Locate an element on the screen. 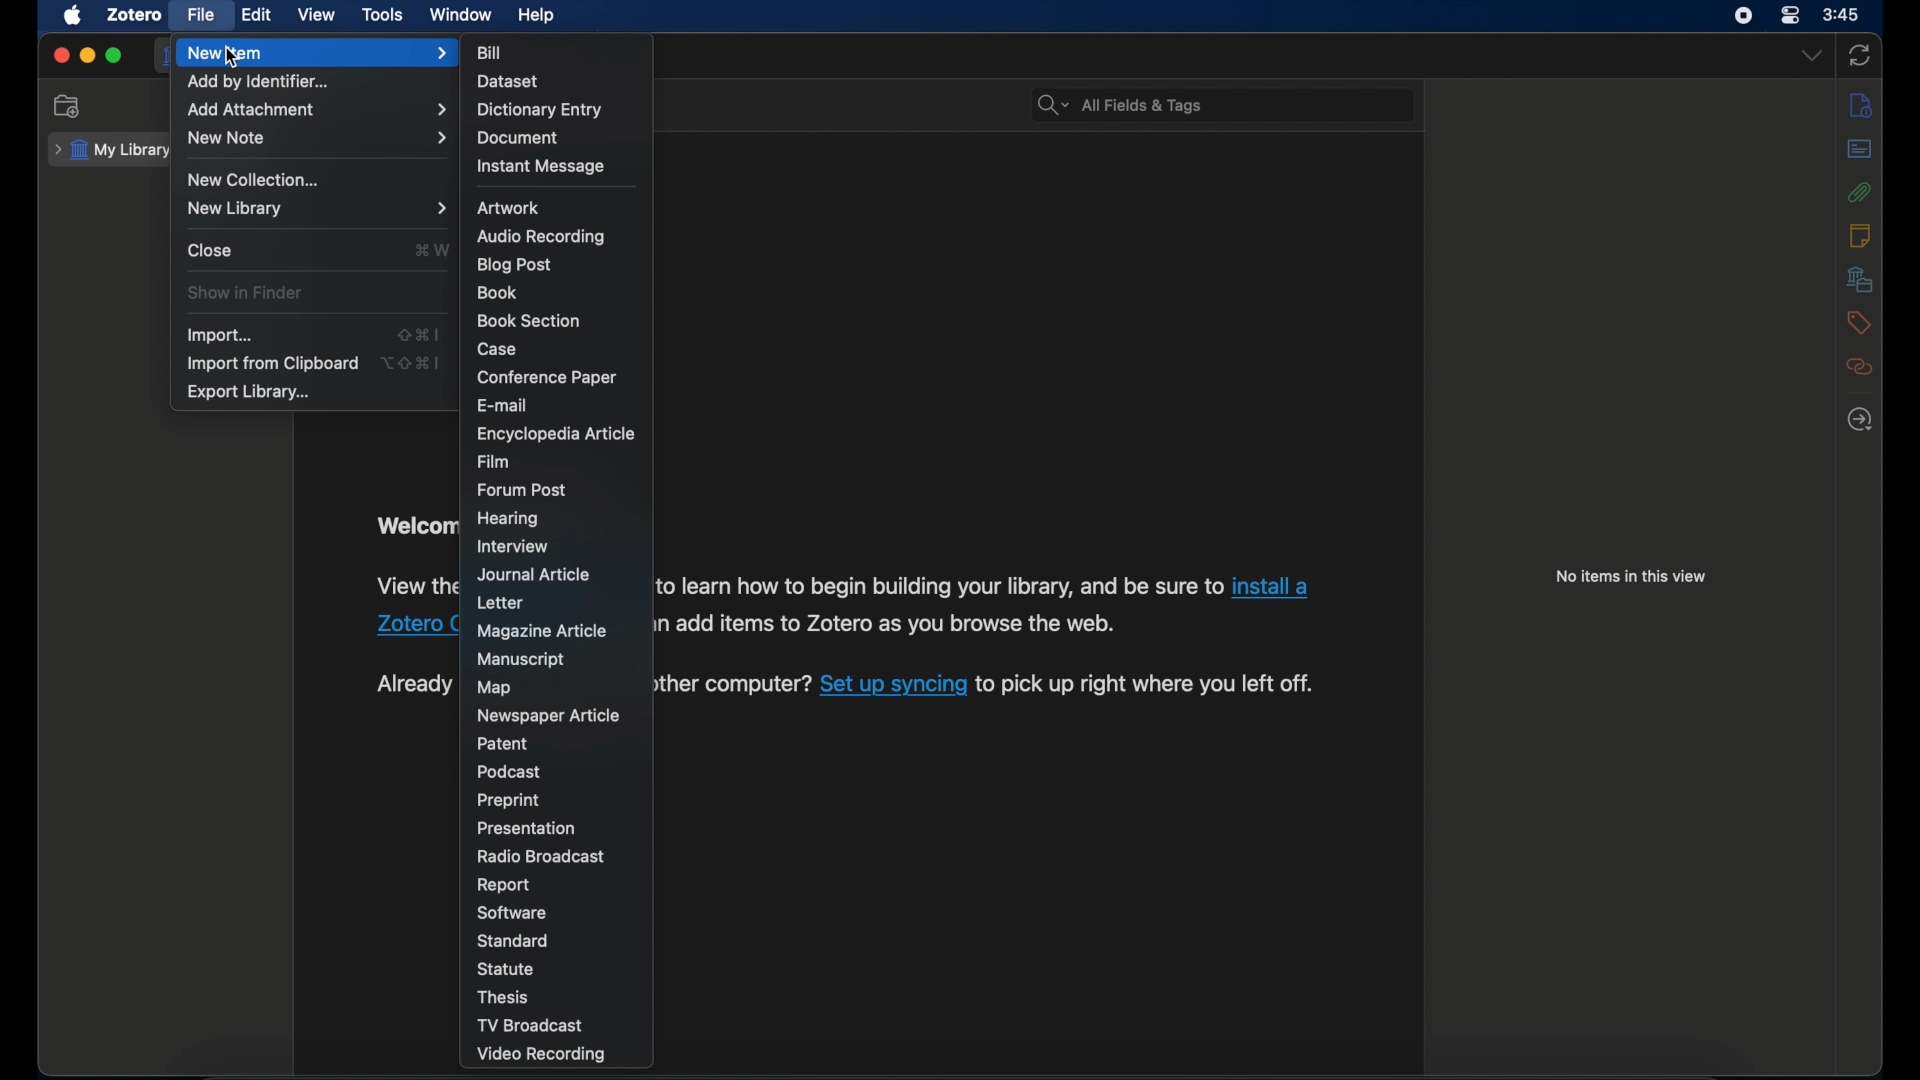 Image resolution: width=1920 pixels, height=1080 pixels. 3.45 is located at coordinates (1841, 16).